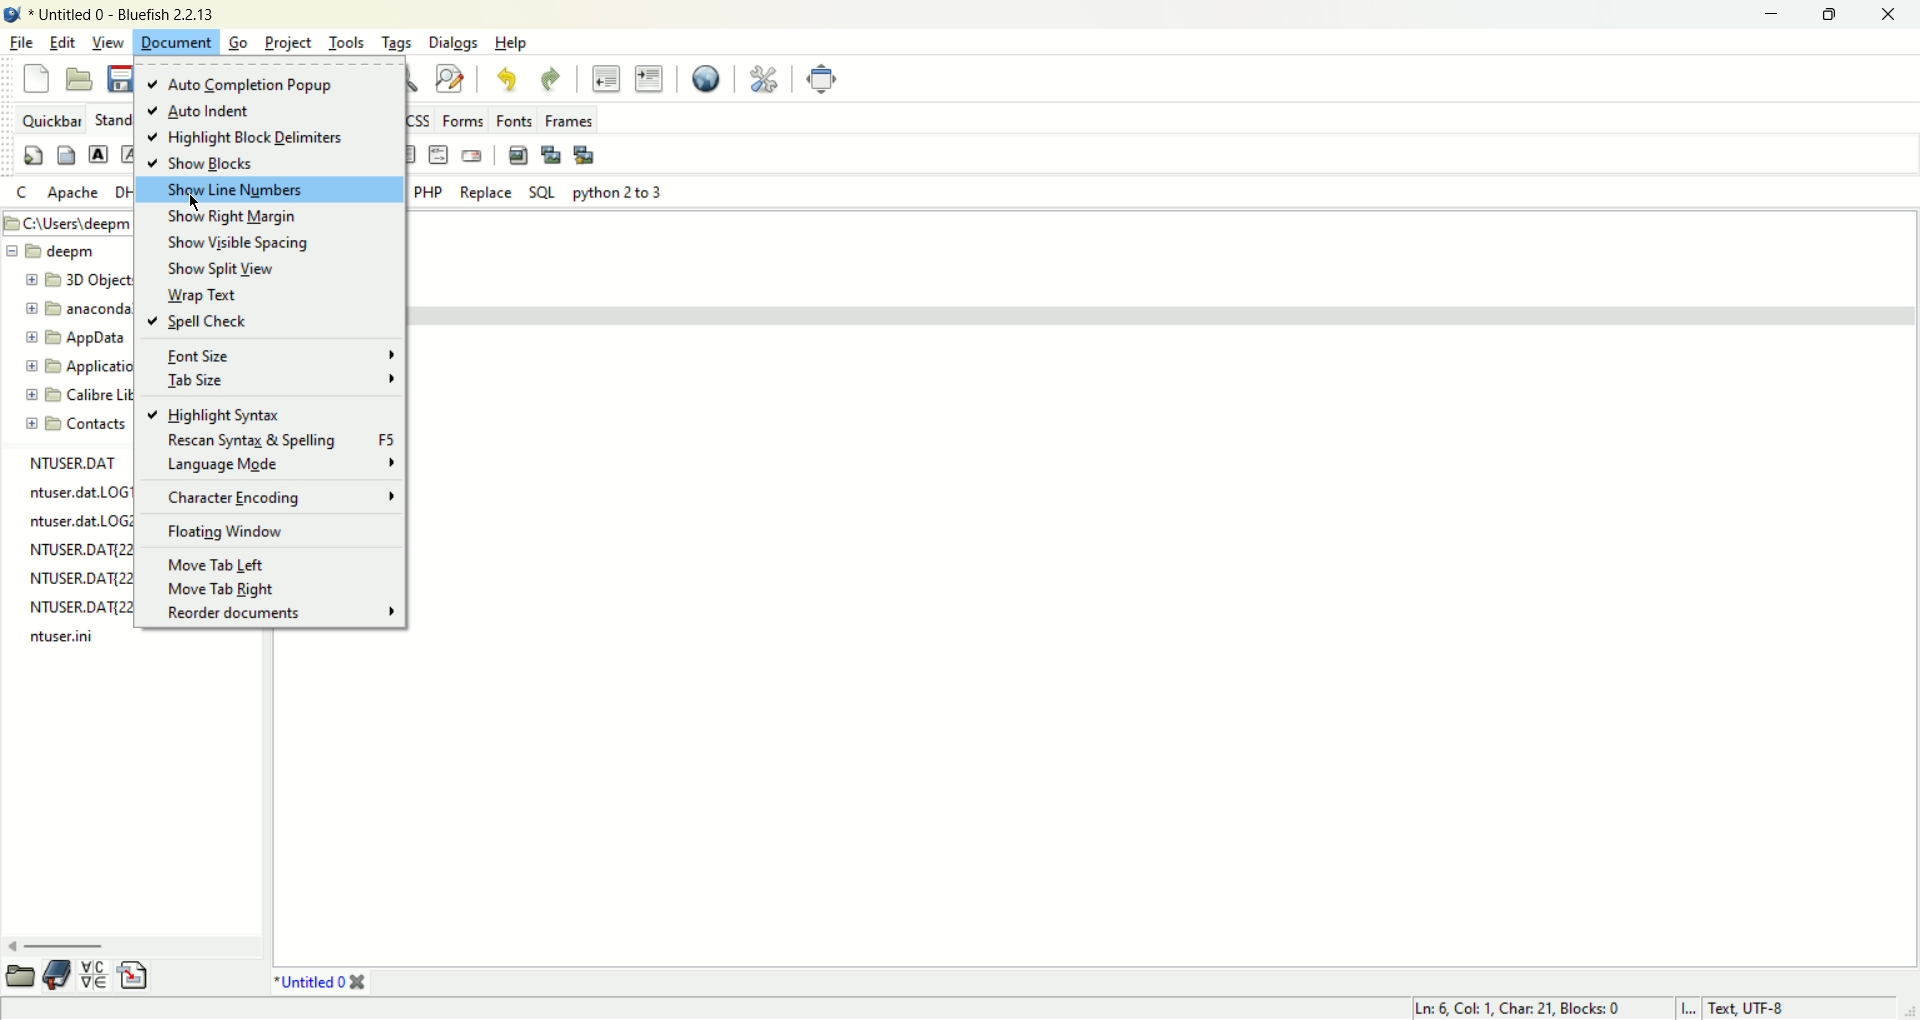 Image resolution: width=1920 pixels, height=1020 pixels. Describe the element at coordinates (450, 78) in the screenshot. I see `advanced find and replace` at that location.